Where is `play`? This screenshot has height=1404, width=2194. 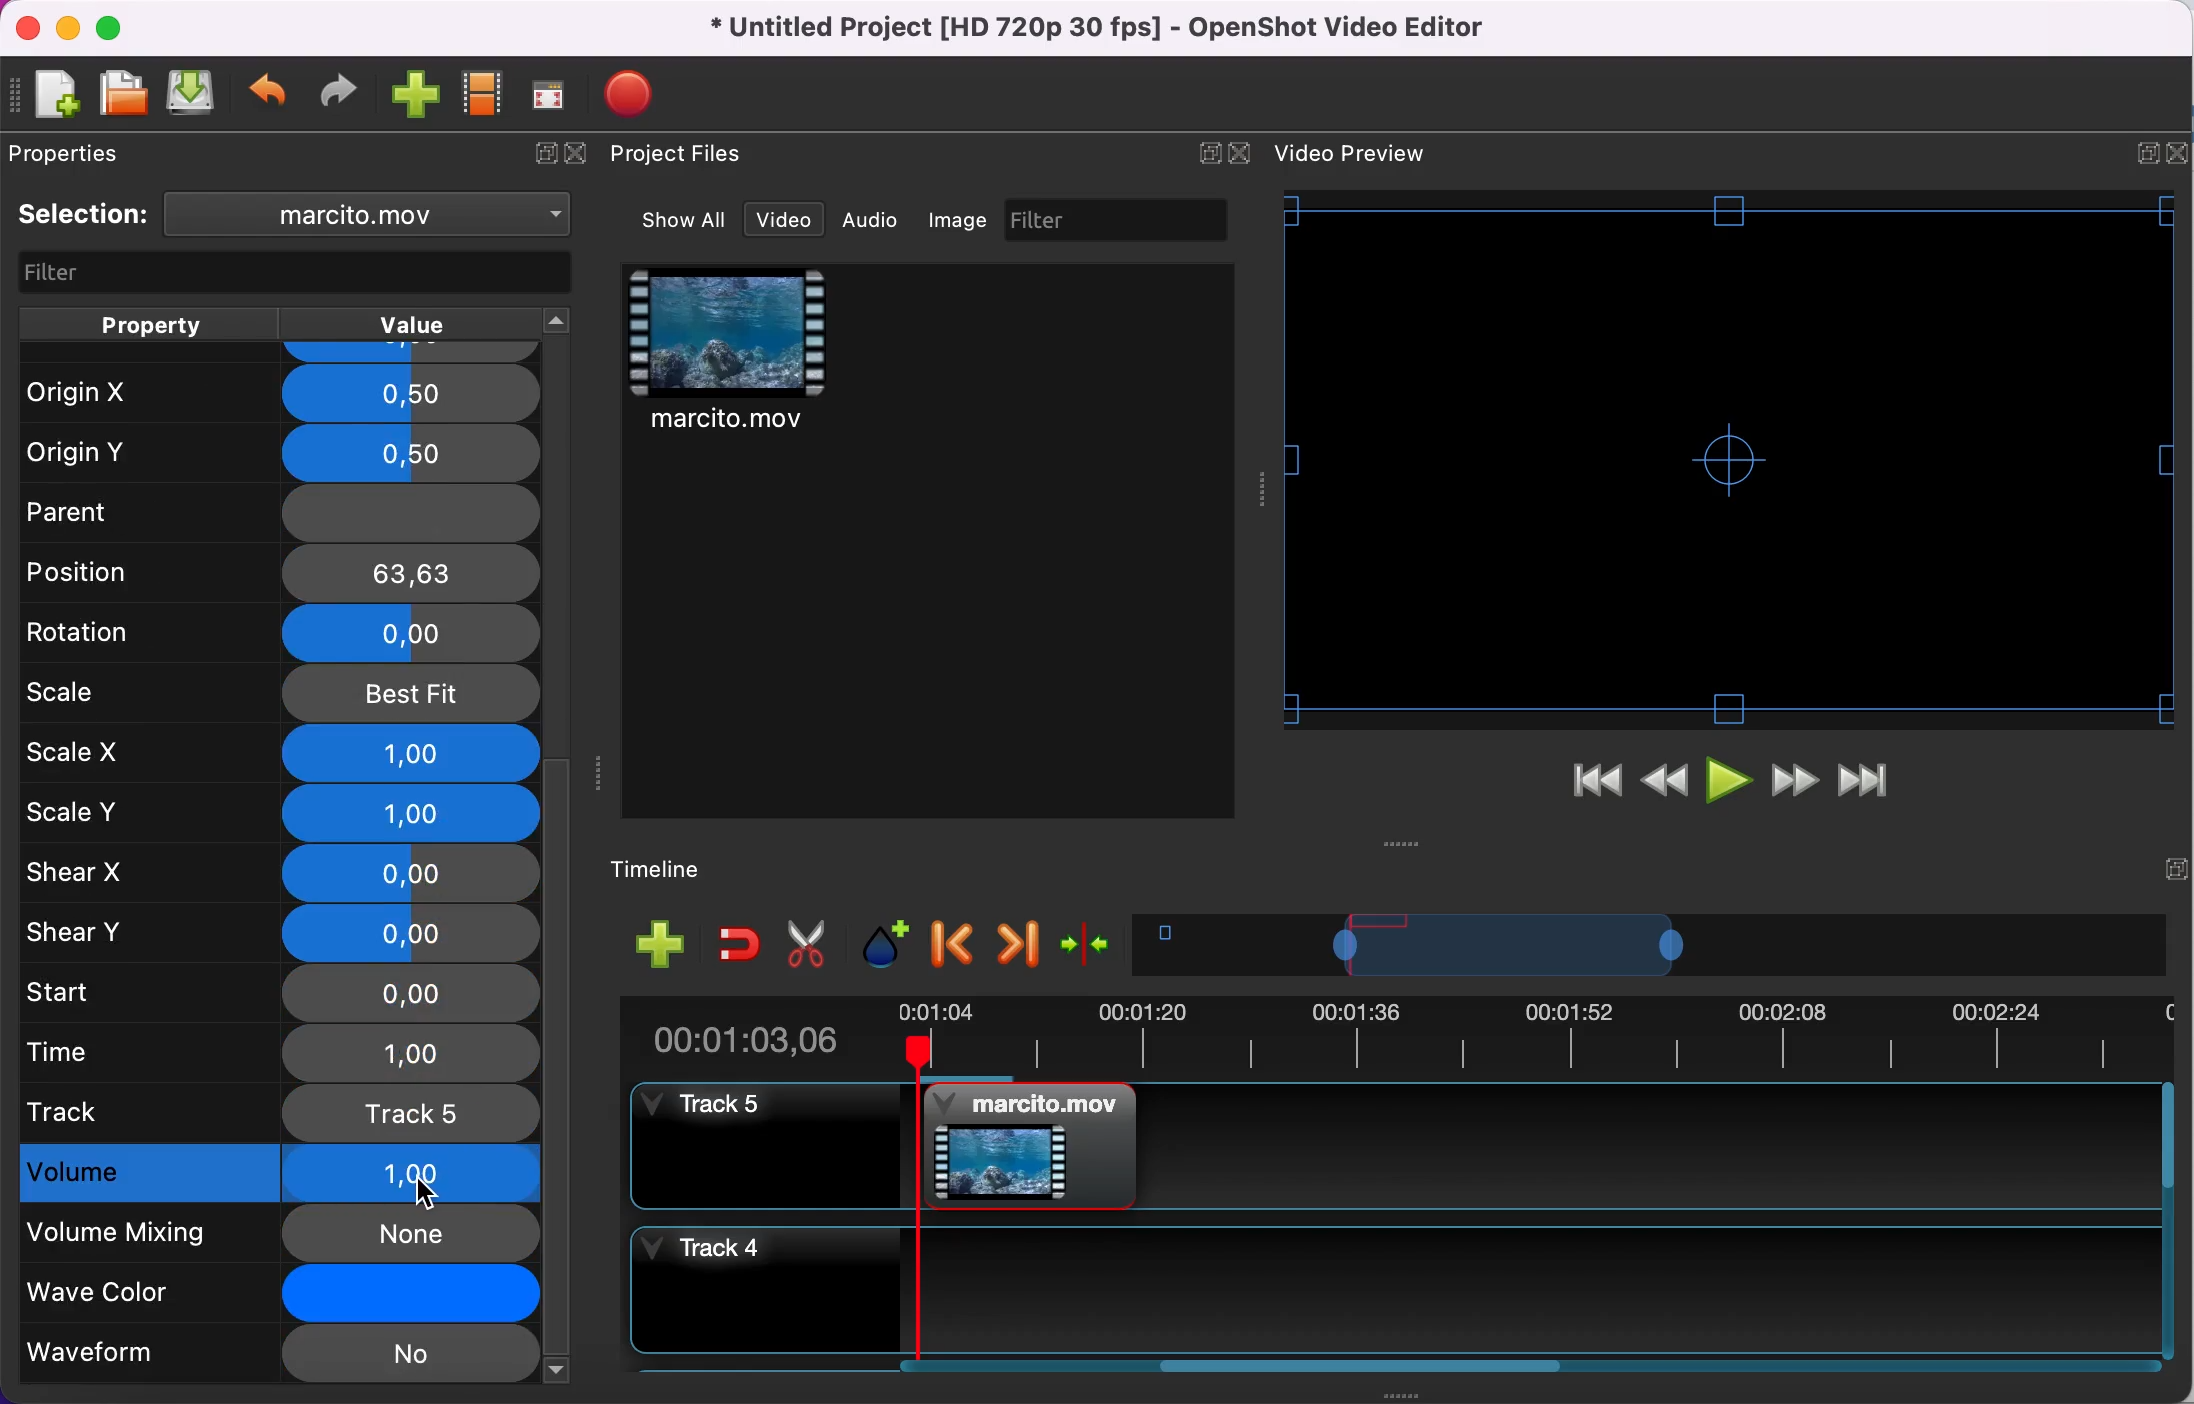
play is located at coordinates (1732, 785).